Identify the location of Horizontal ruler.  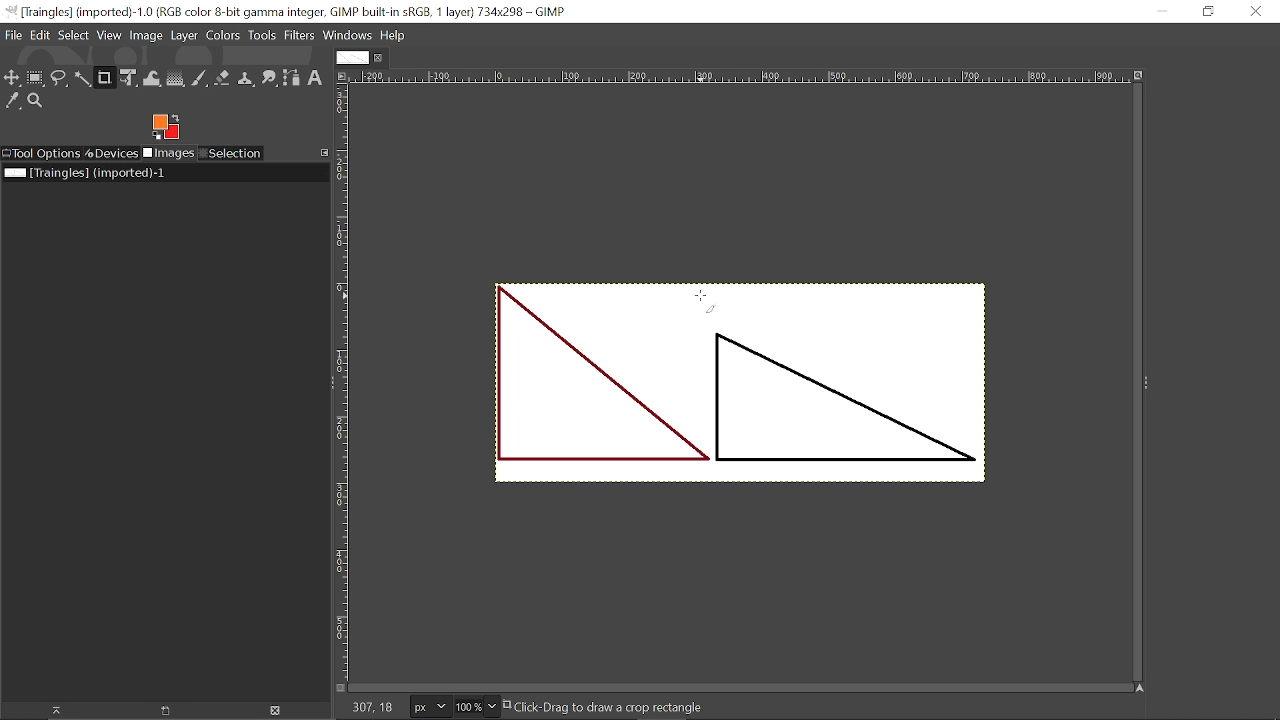
(740, 77).